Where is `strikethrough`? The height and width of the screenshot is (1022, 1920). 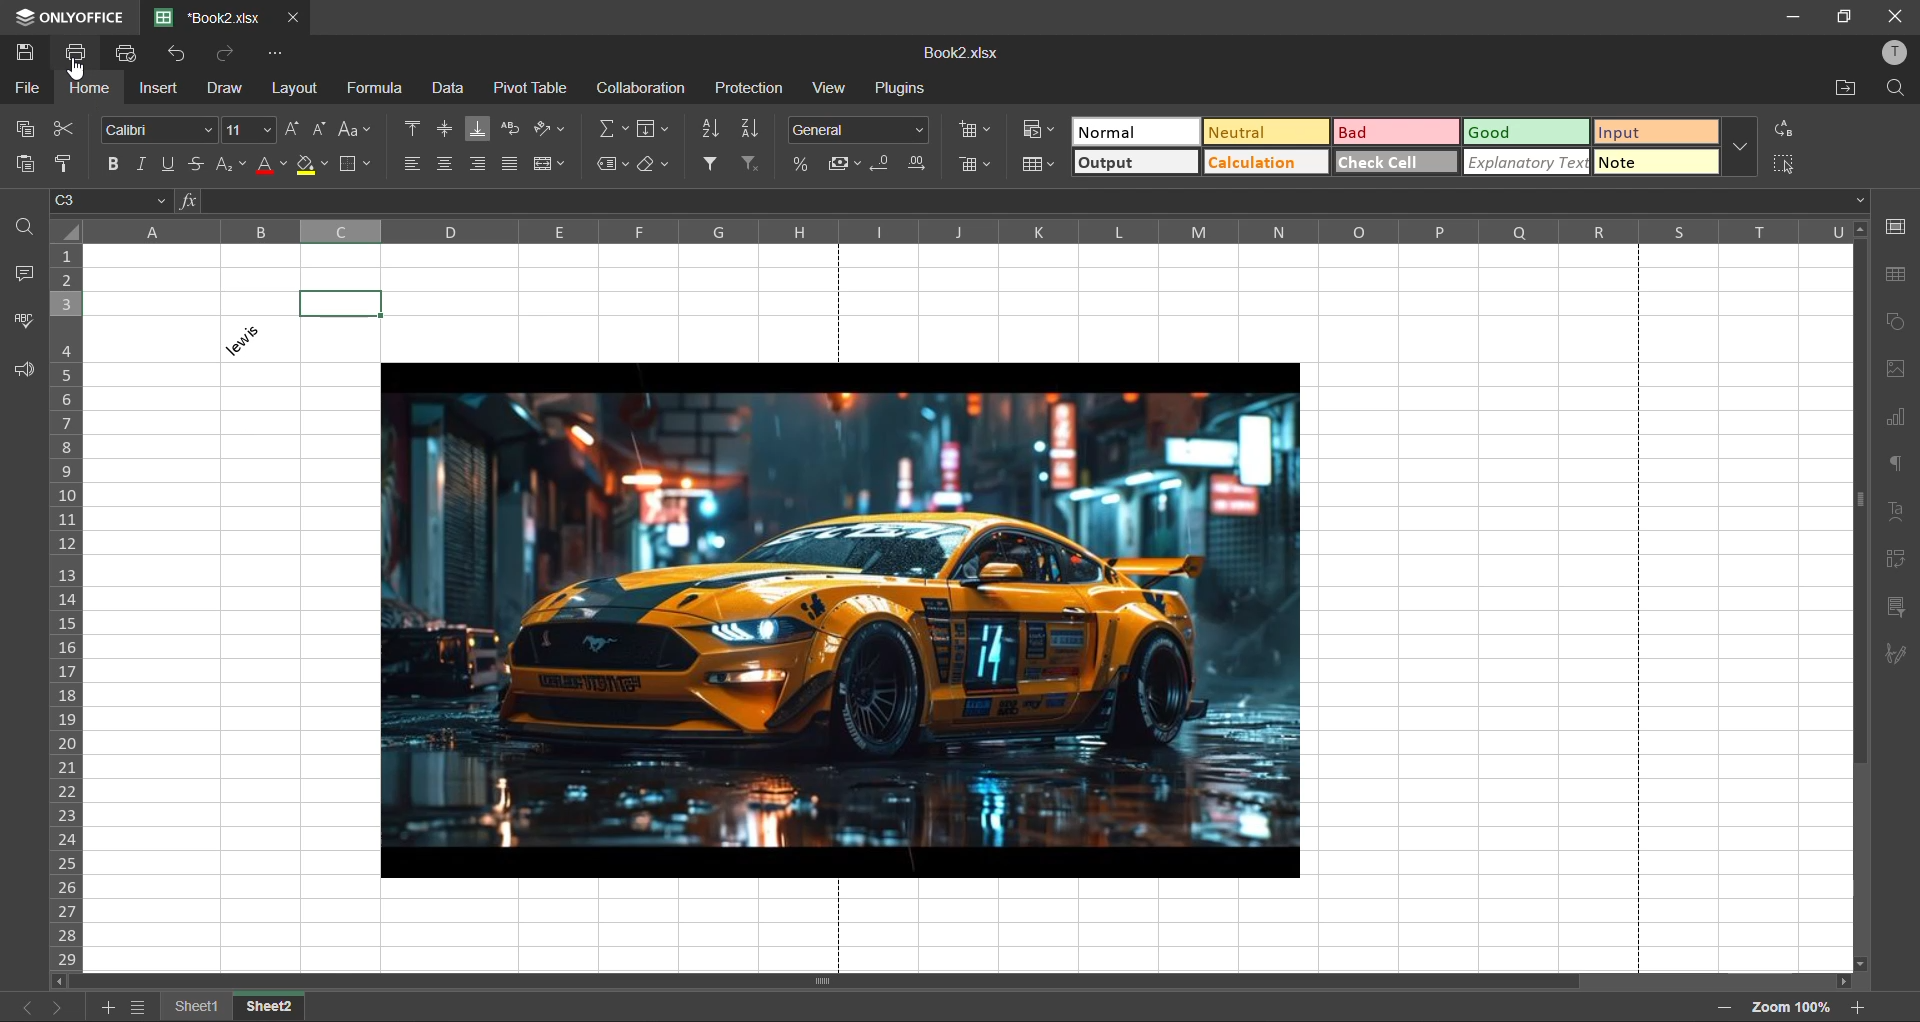
strikethrough is located at coordinates (196, 162).